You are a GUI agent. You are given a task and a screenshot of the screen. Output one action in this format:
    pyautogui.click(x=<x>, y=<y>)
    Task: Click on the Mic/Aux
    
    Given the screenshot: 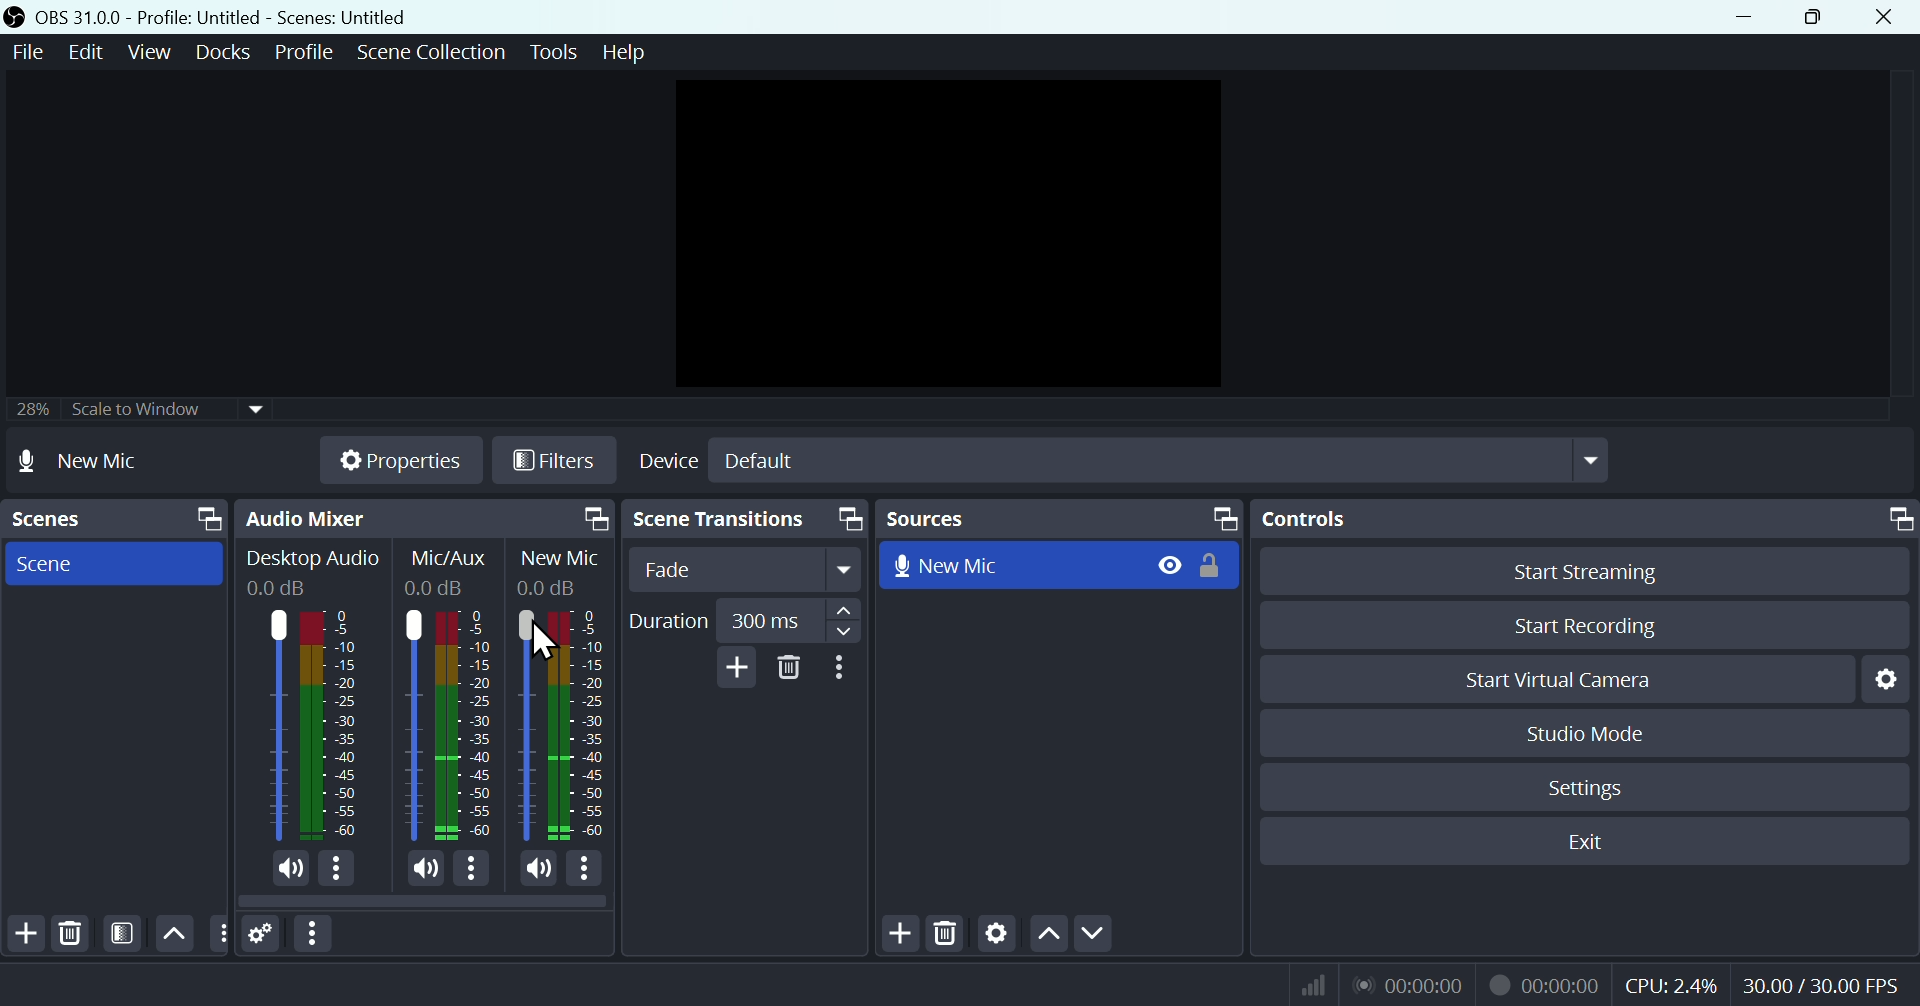 What is the action you would take?
    pyautogui.click(x=412, y=724)
    